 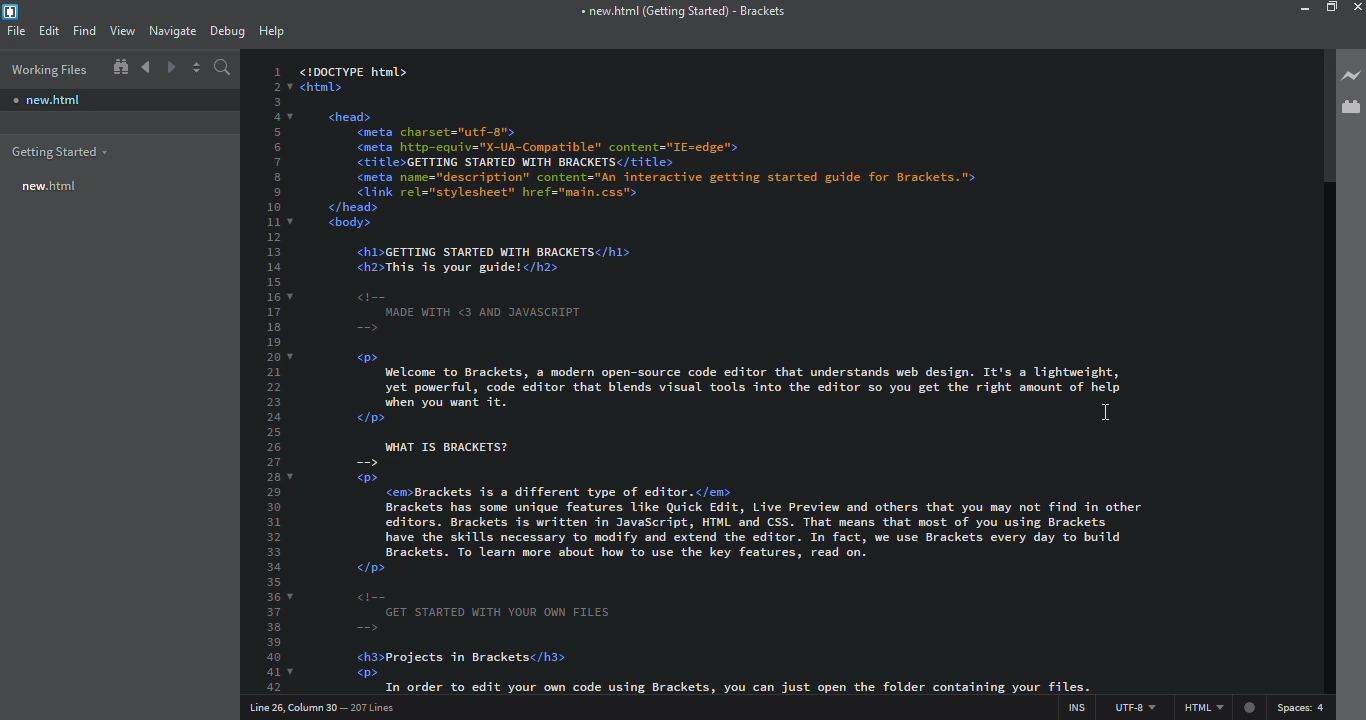 I want to click on working files, so click(x=48, y=69).